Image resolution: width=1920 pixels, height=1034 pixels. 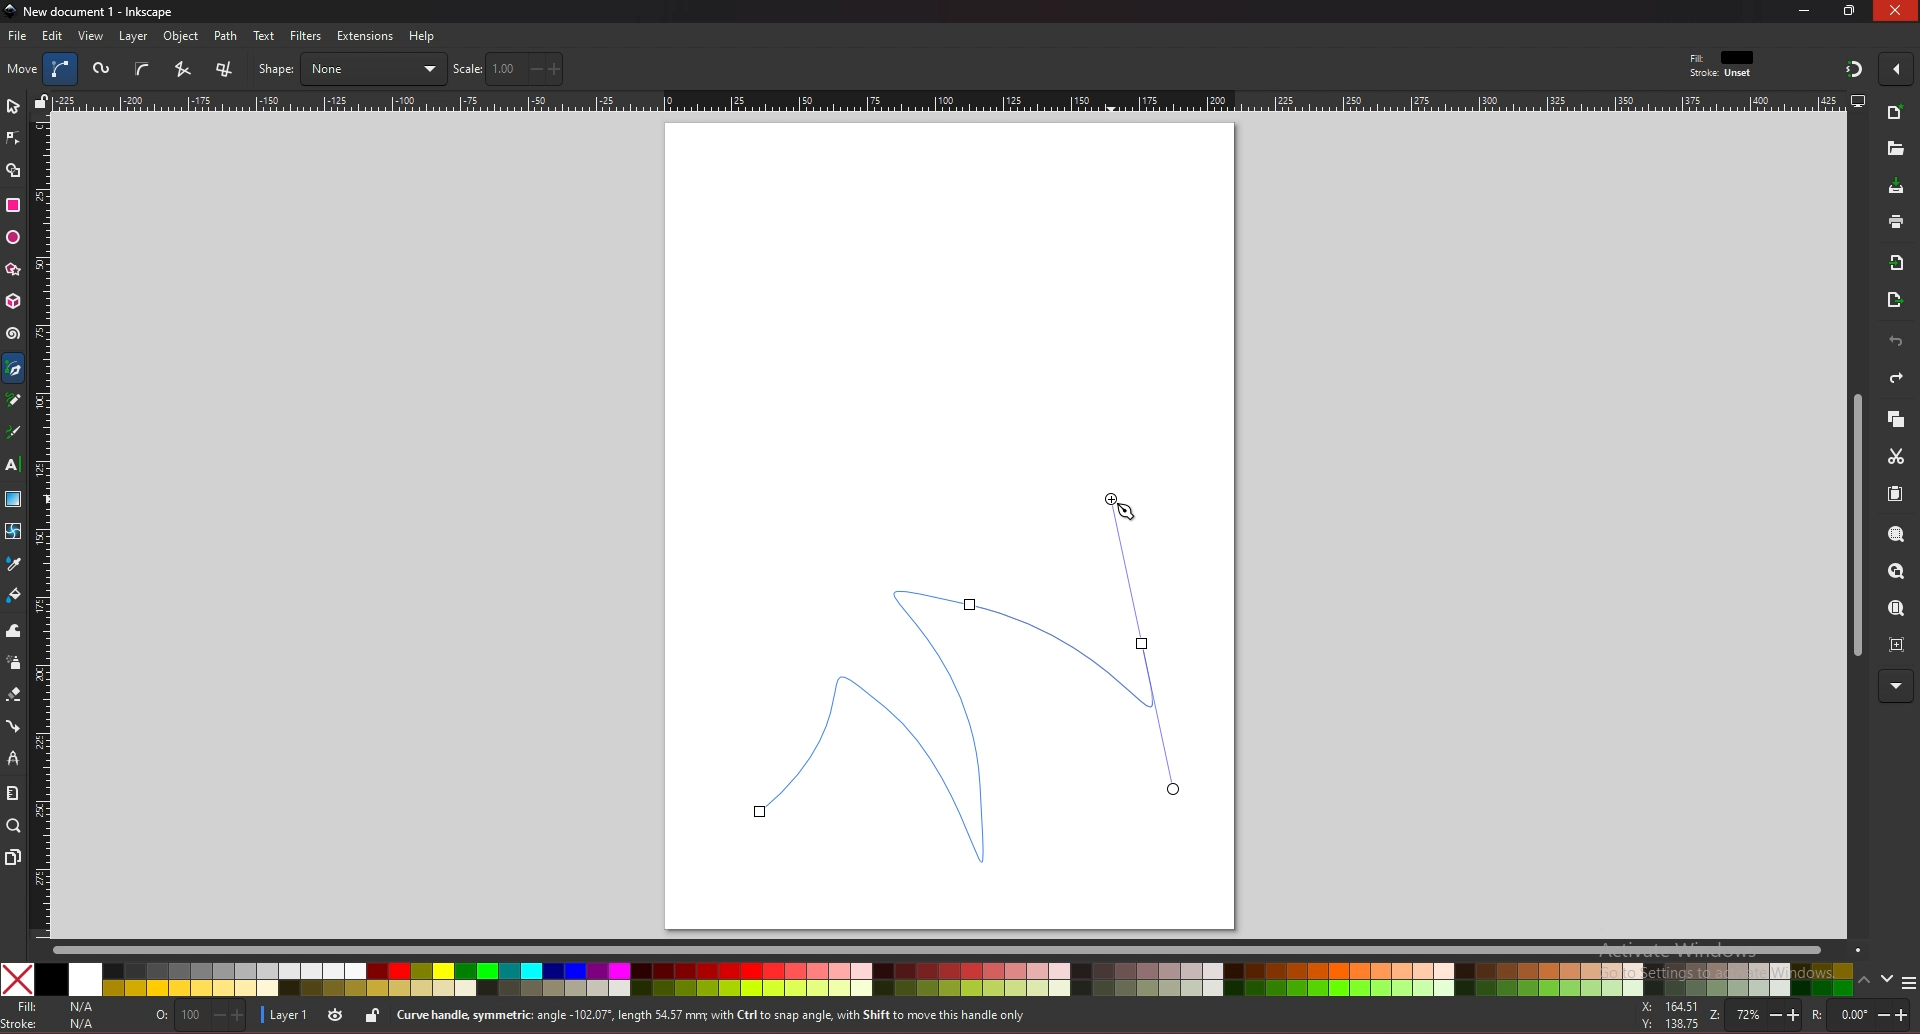 What do you see at coordinates (92, 10) in the screenshot?
I see `title` at bounding box center [92, 10].